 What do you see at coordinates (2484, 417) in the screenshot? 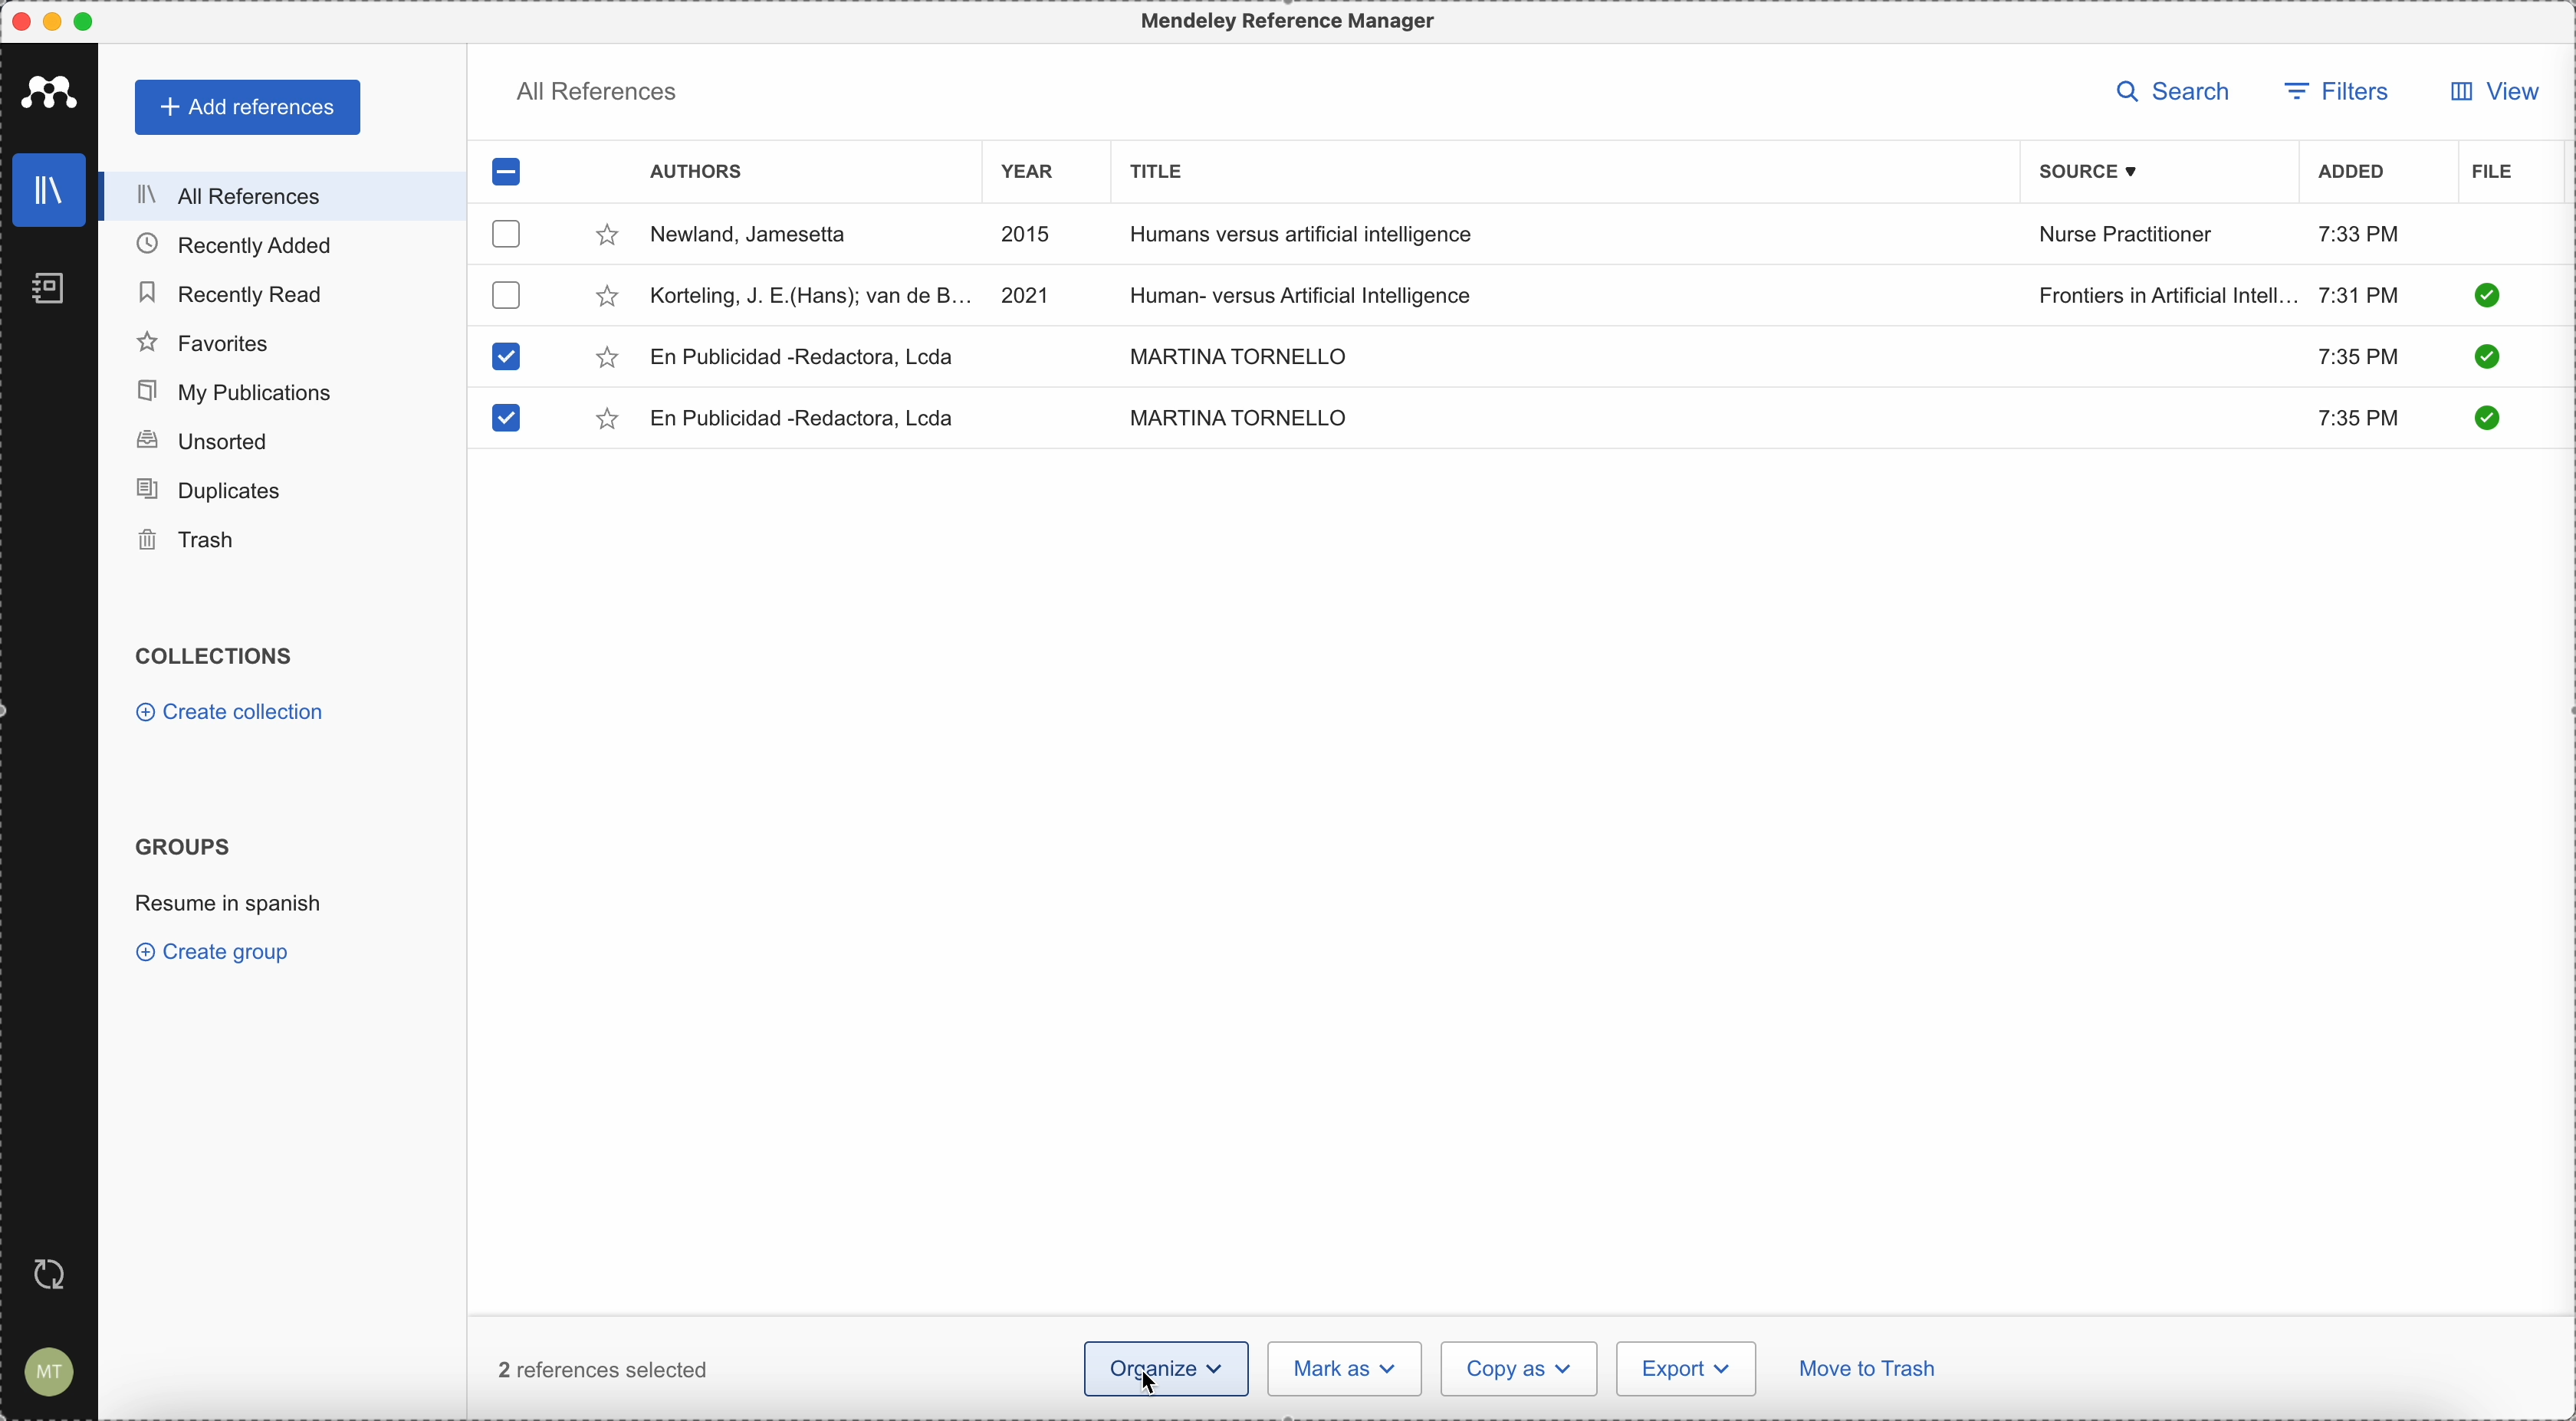
I see `check it` at bounding box center [2484, 417].